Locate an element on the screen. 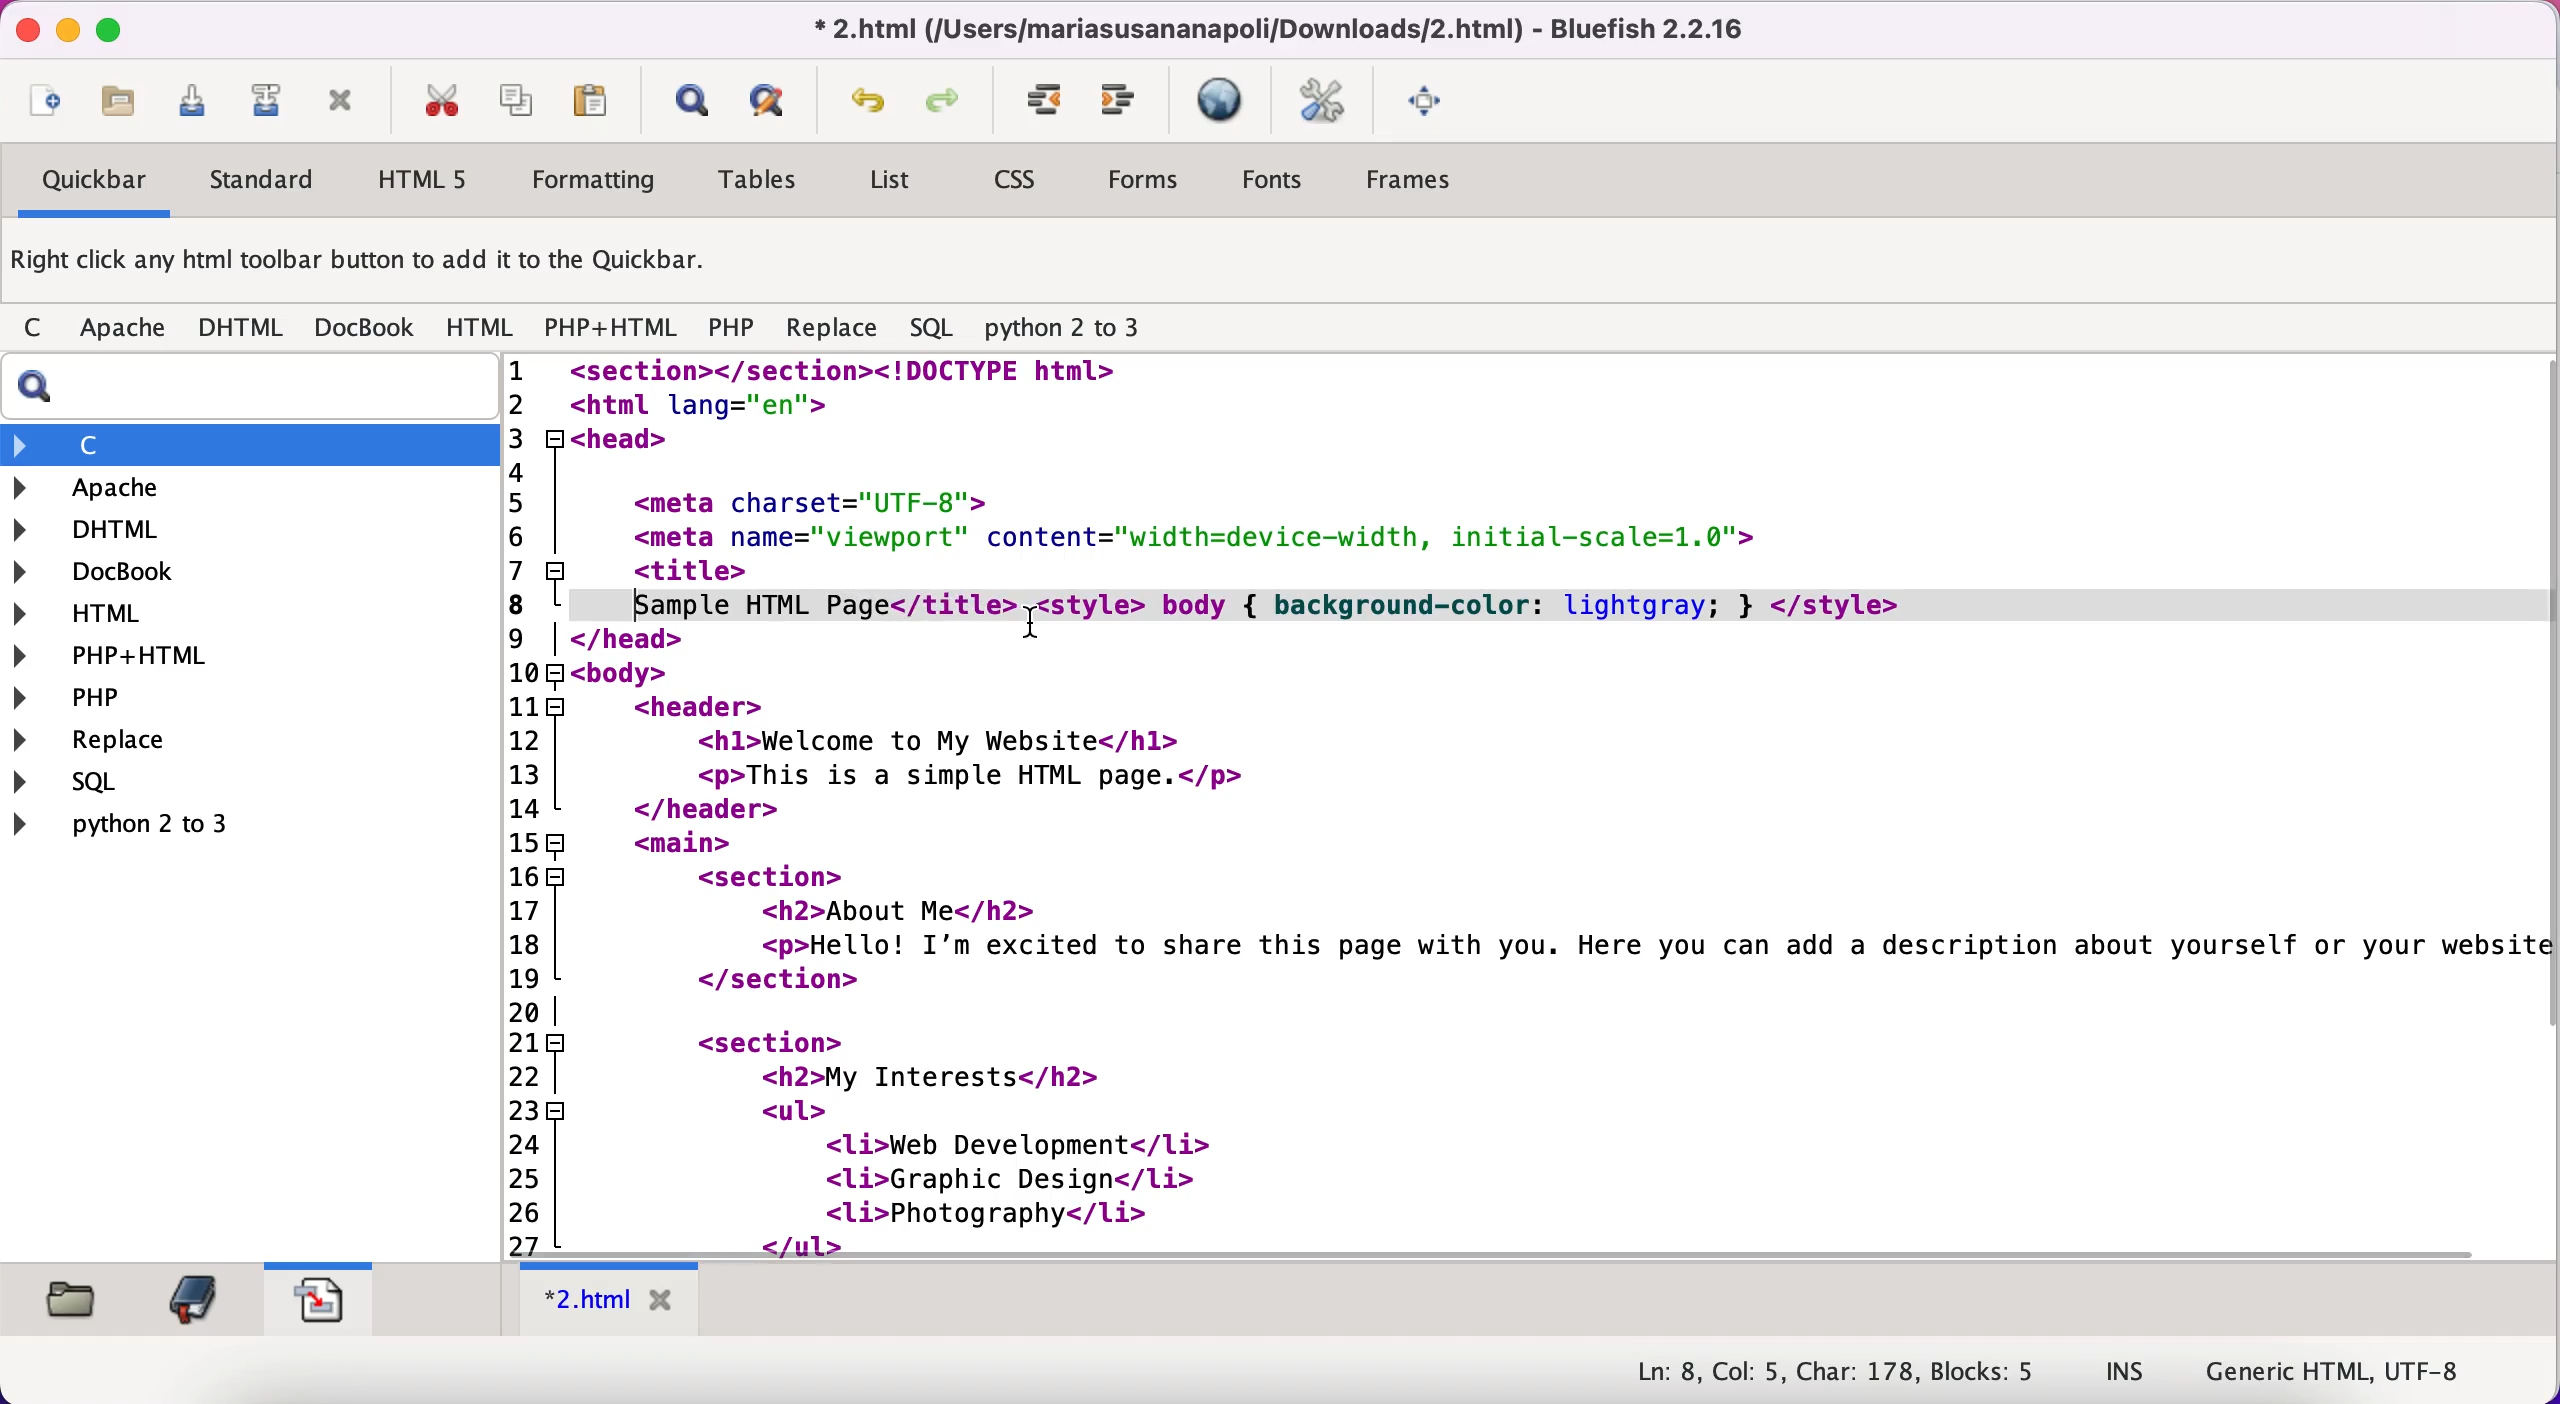  Html code to create a website. It talks about "This is my website" in the header. In the <main> section it says "Hello! I am excited to share this page with you." It also lists different interests under "My interests" and provides the html code for designing the entire structure of the website.  is located at coordinates (1566, 805).